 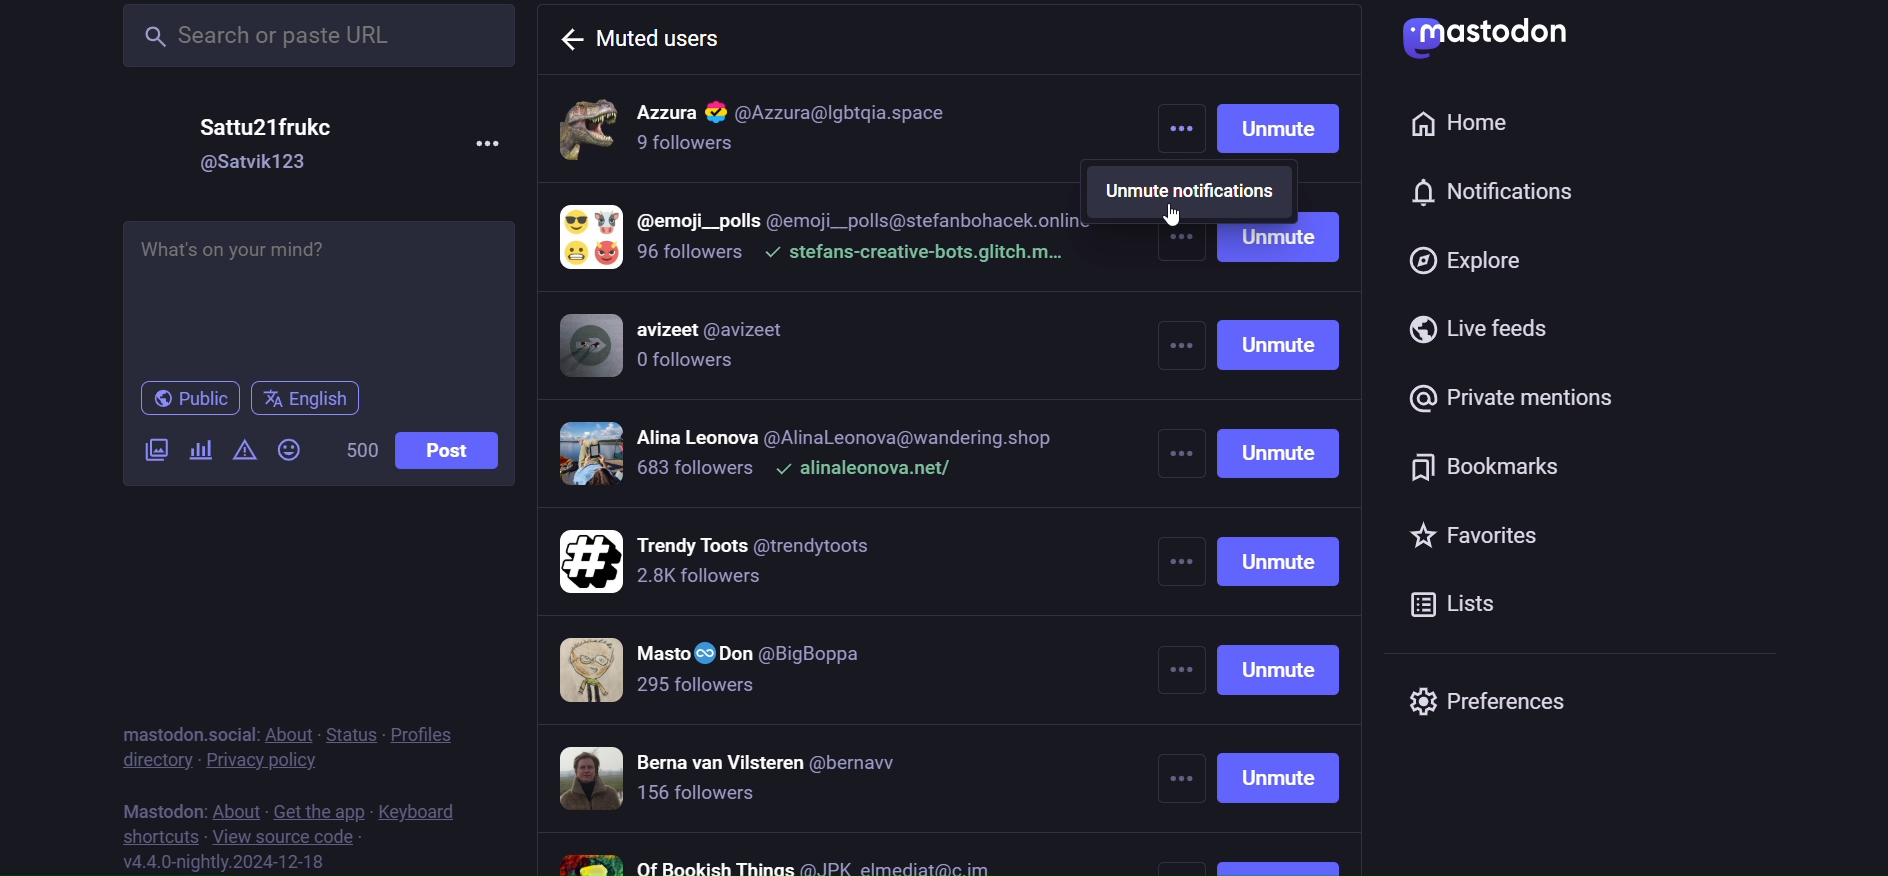 What do you see at coordinates (156, 449) in the screenshot?
I see `image/video` at bounding box center [156, 449].